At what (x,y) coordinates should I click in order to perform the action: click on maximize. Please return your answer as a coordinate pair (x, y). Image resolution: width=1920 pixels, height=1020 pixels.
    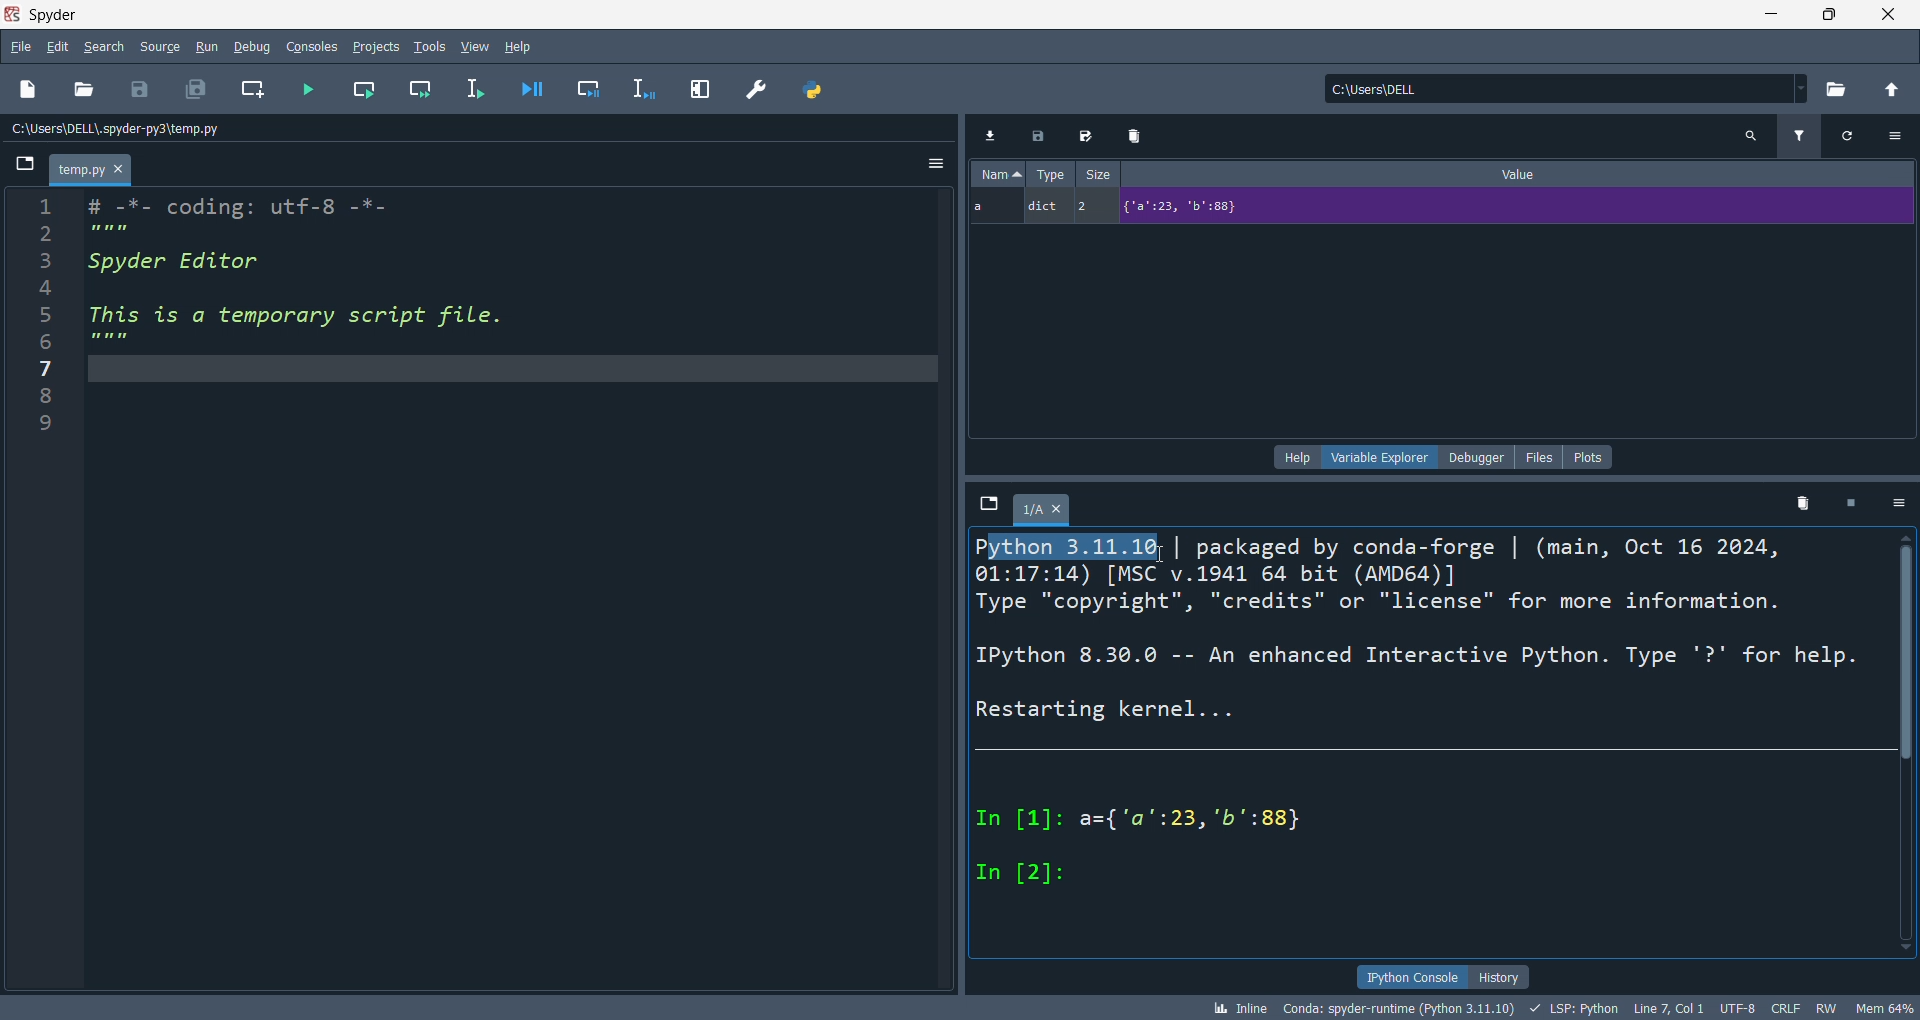
    Looking at the image, I should click on (1820, 16).